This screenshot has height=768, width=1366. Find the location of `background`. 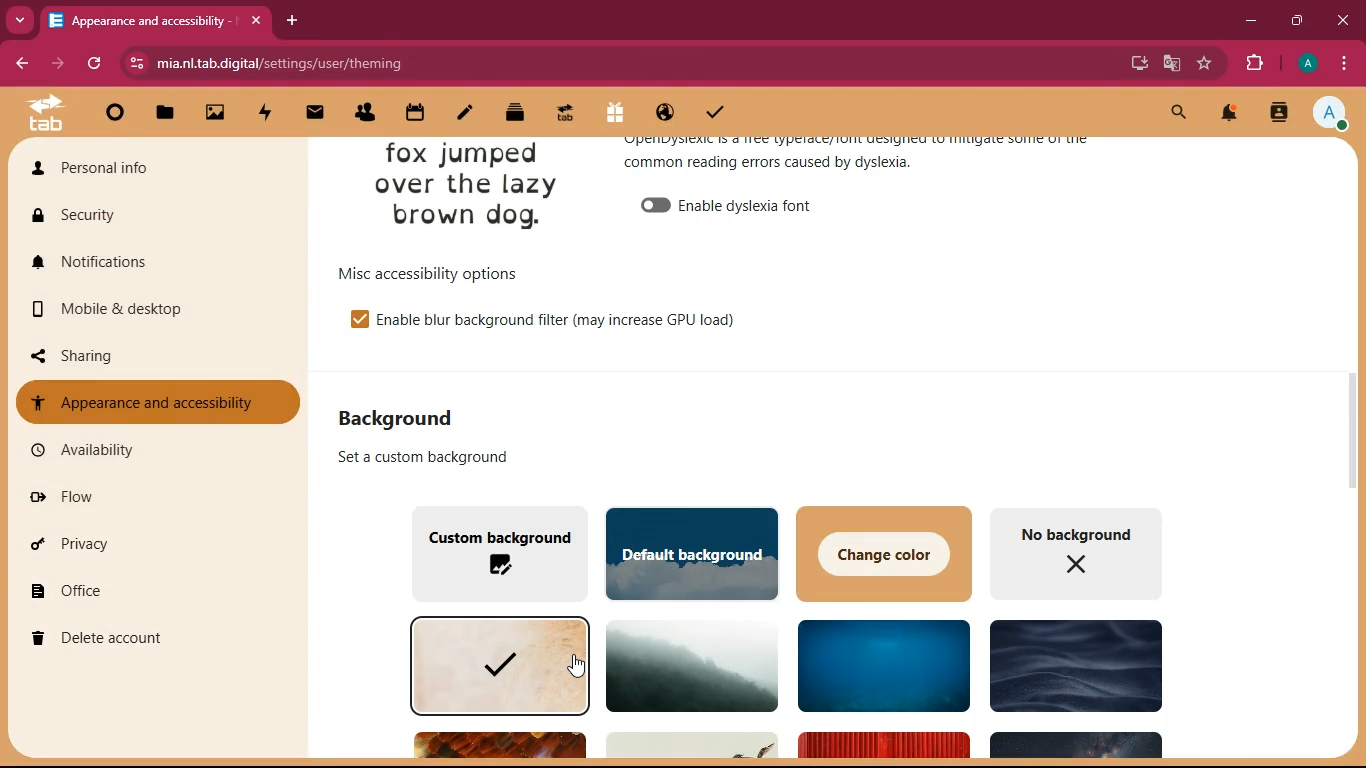

background is located at coordinates (1073, 665).